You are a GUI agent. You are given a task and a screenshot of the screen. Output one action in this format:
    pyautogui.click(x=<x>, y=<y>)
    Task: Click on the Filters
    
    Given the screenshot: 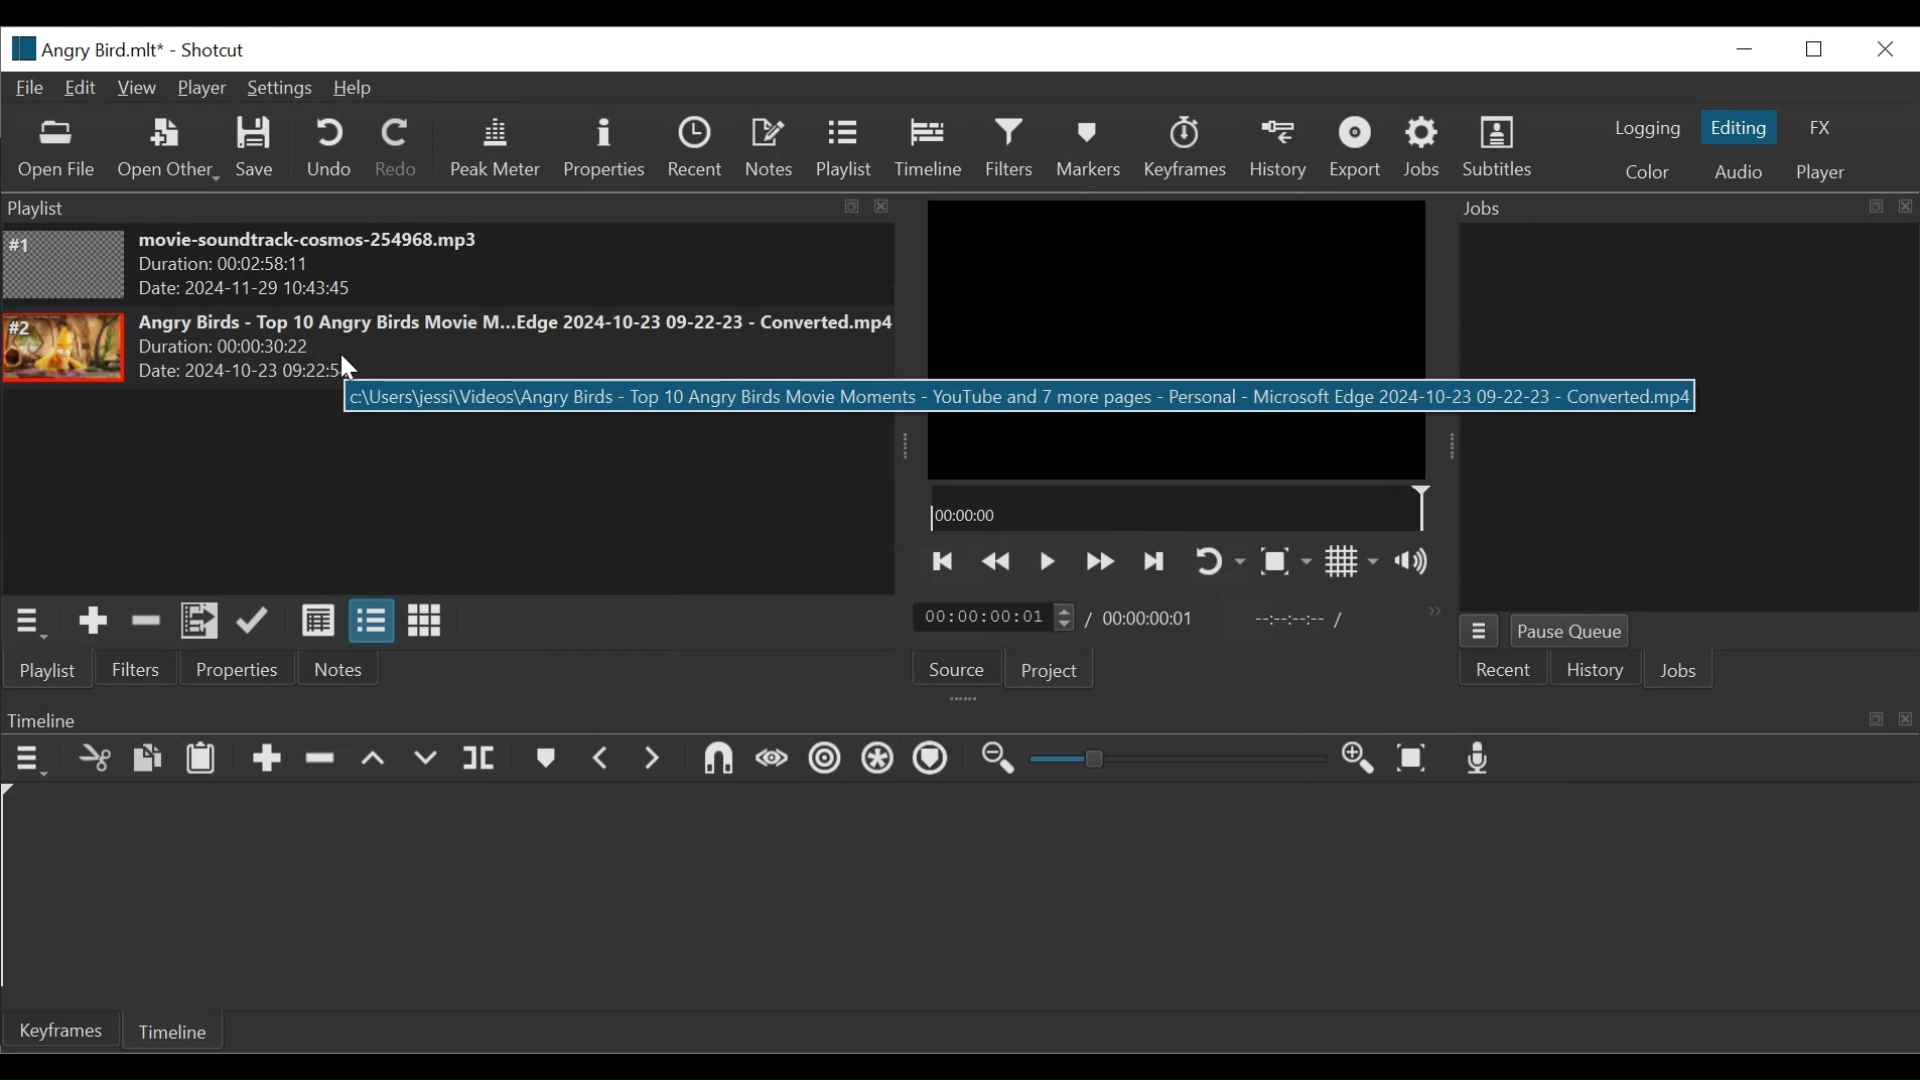 What is the action you would take?
    pyautogui.click(x=1012, y=150)
    